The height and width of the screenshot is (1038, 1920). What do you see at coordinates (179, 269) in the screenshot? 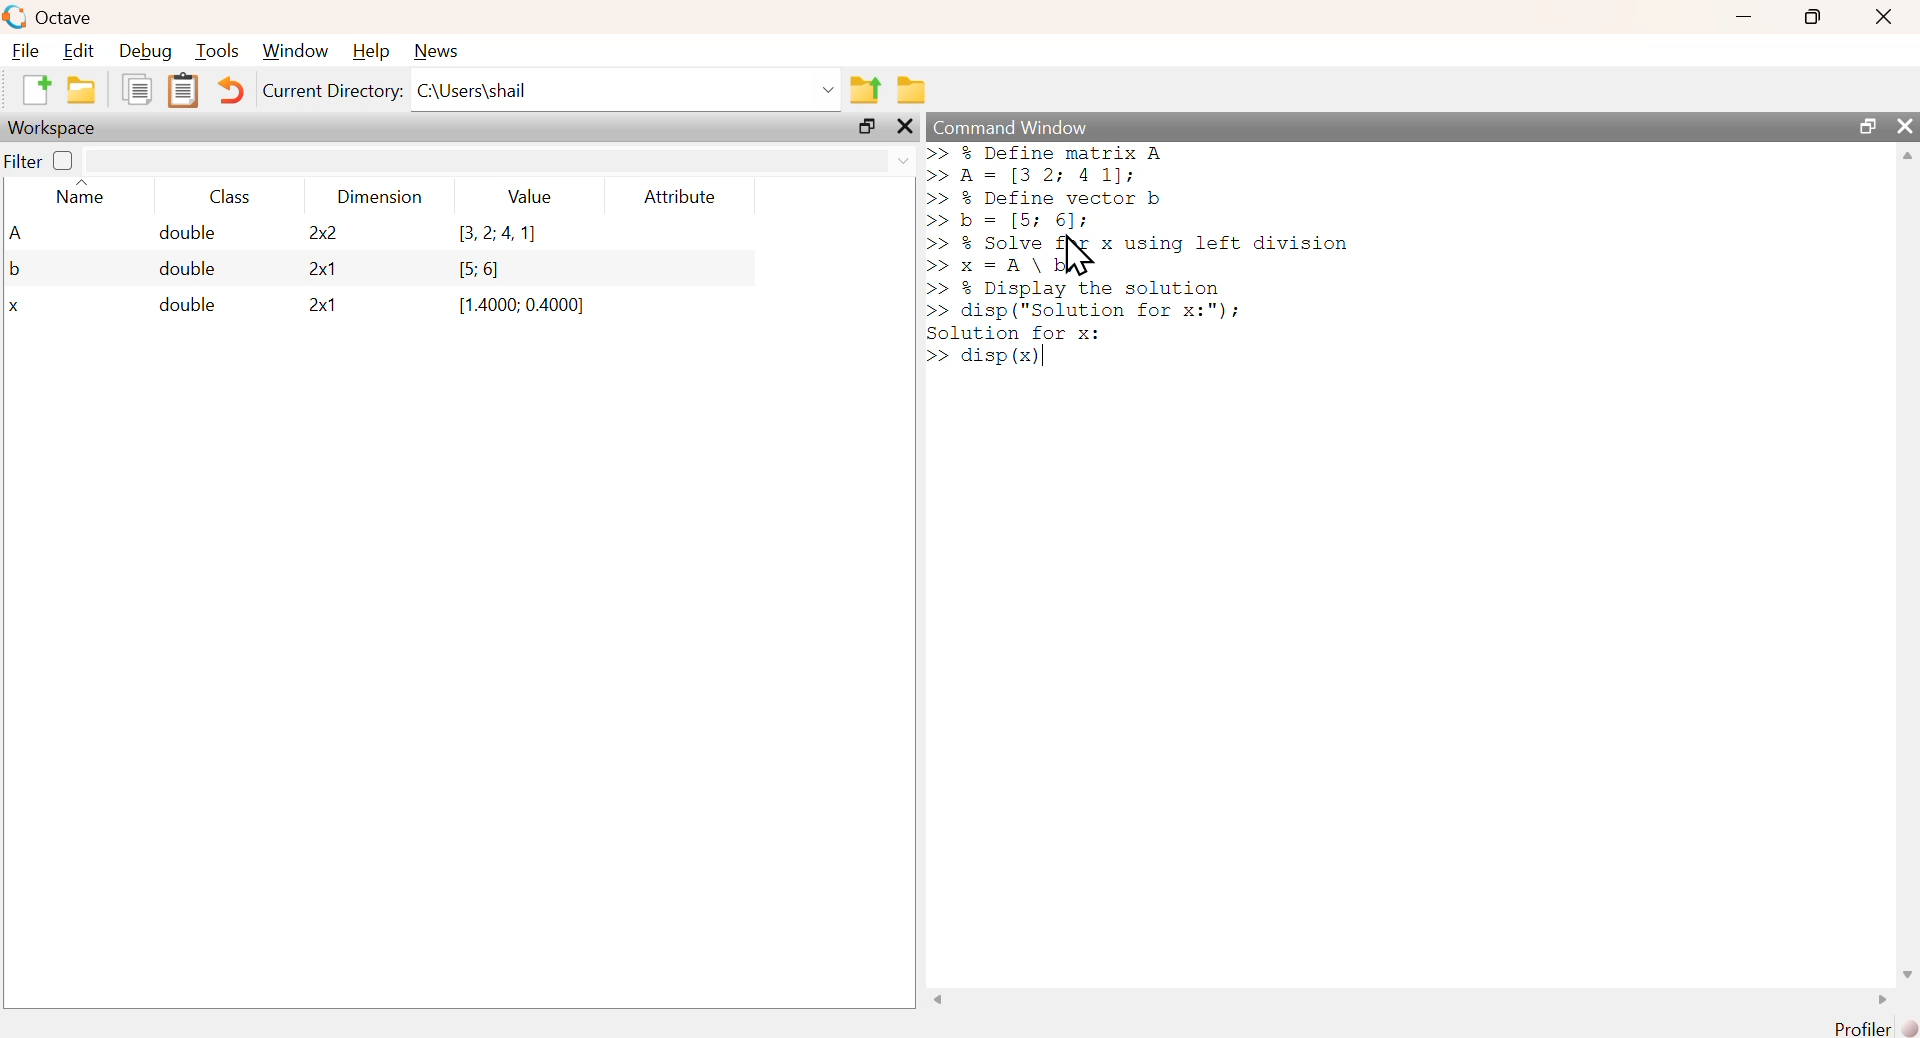
I see `double` at bounding box center [179, 269].